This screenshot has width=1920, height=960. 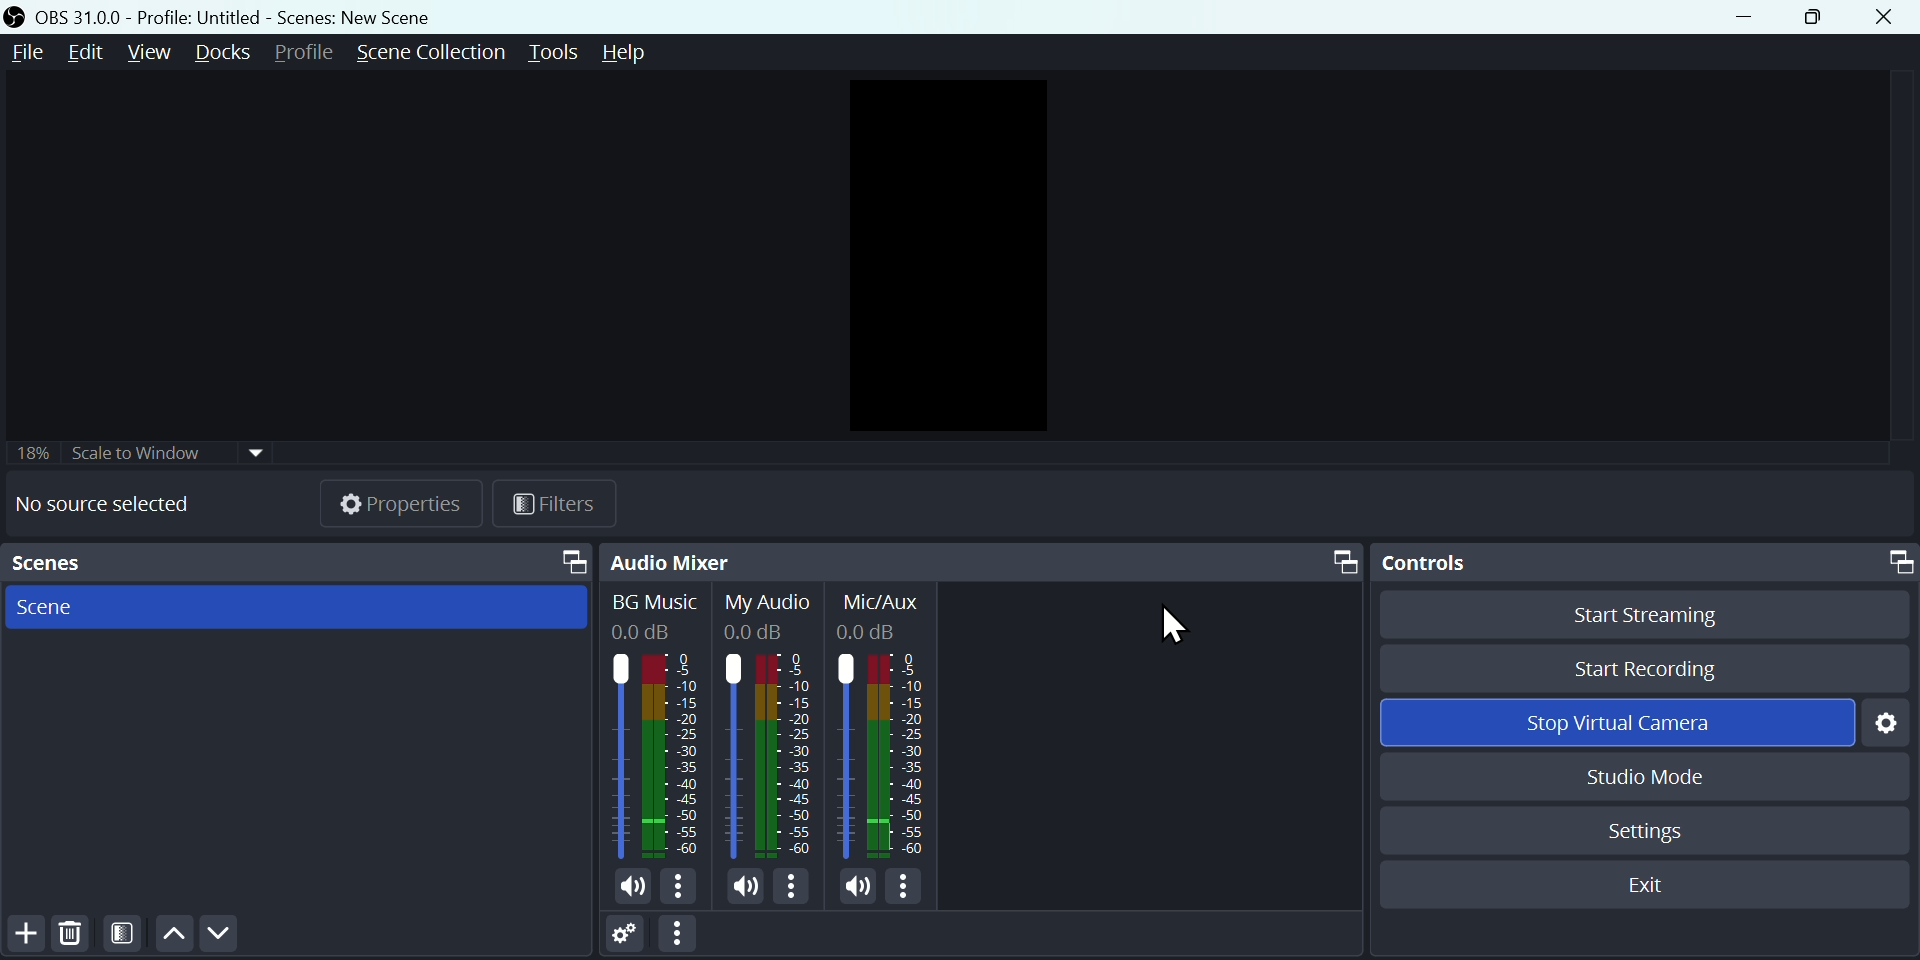 What do you see at coordinates (310, 51) in the screenshot?
I see `Profile` at bounding box center [310, 51].